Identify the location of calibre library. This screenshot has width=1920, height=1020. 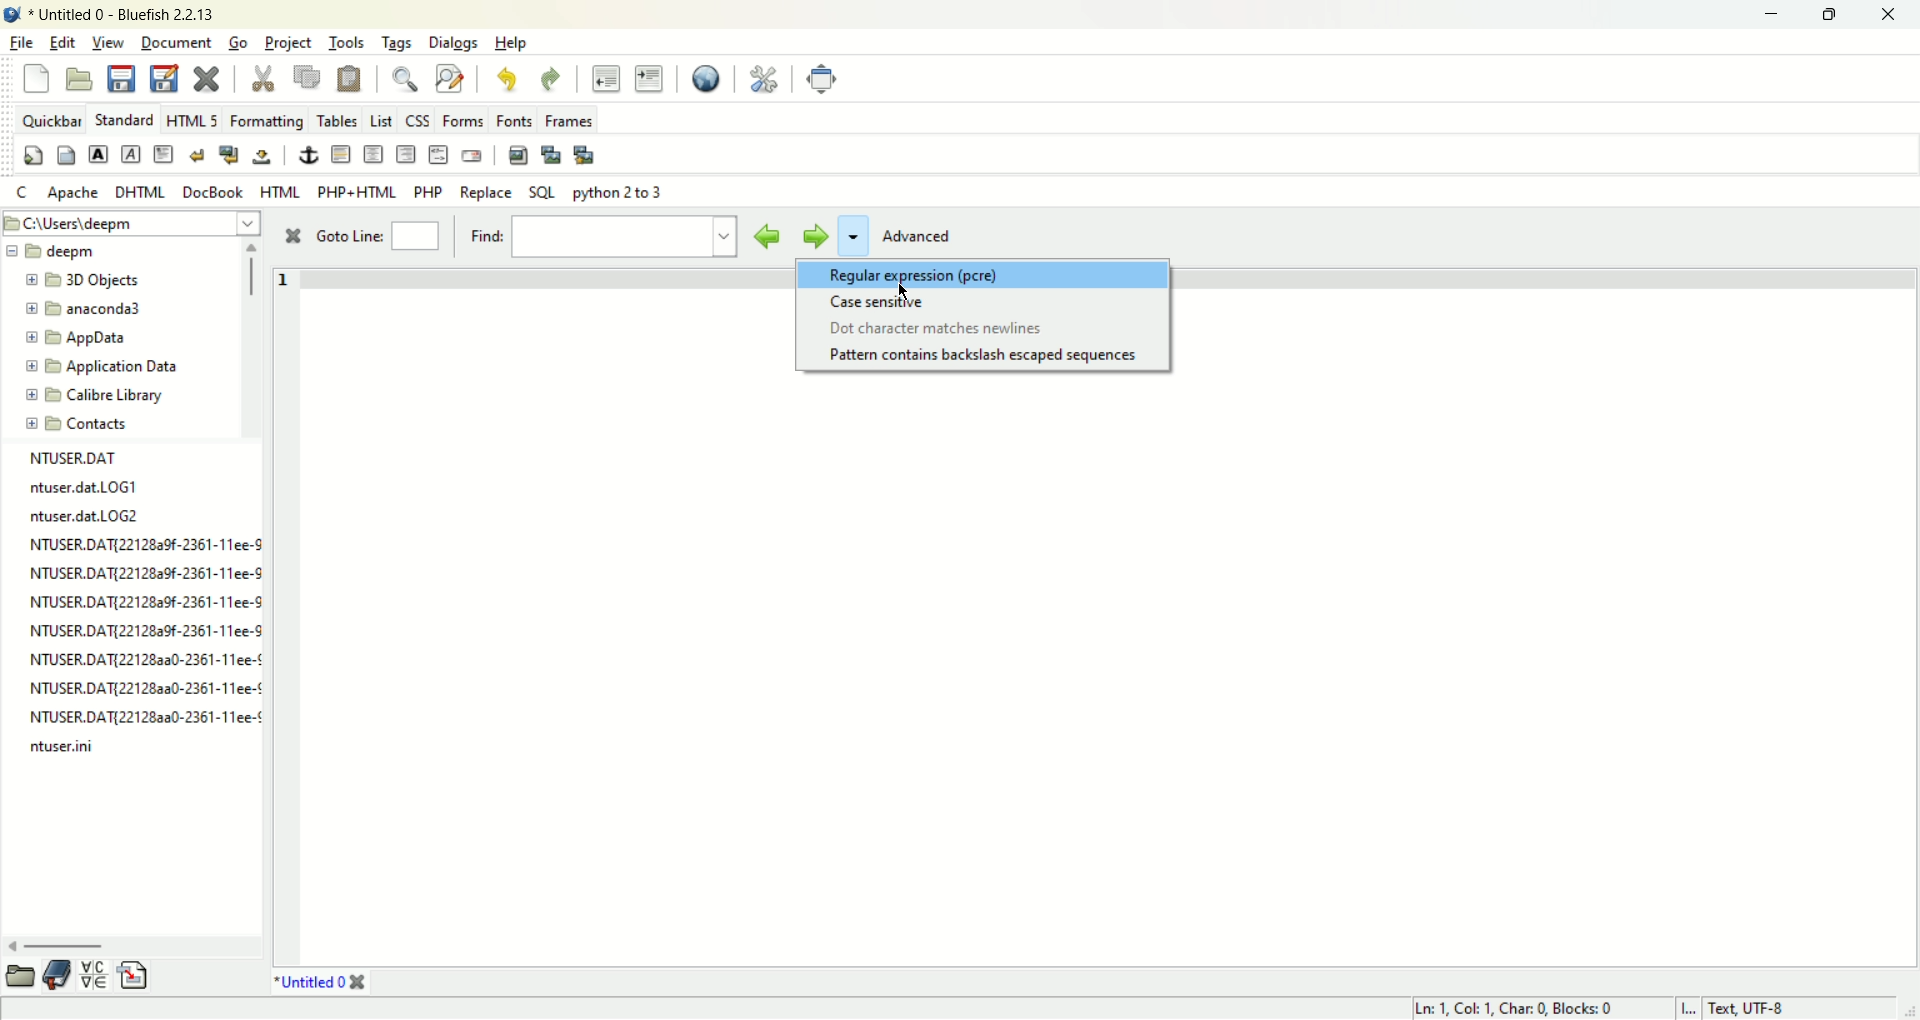
(98, 396).